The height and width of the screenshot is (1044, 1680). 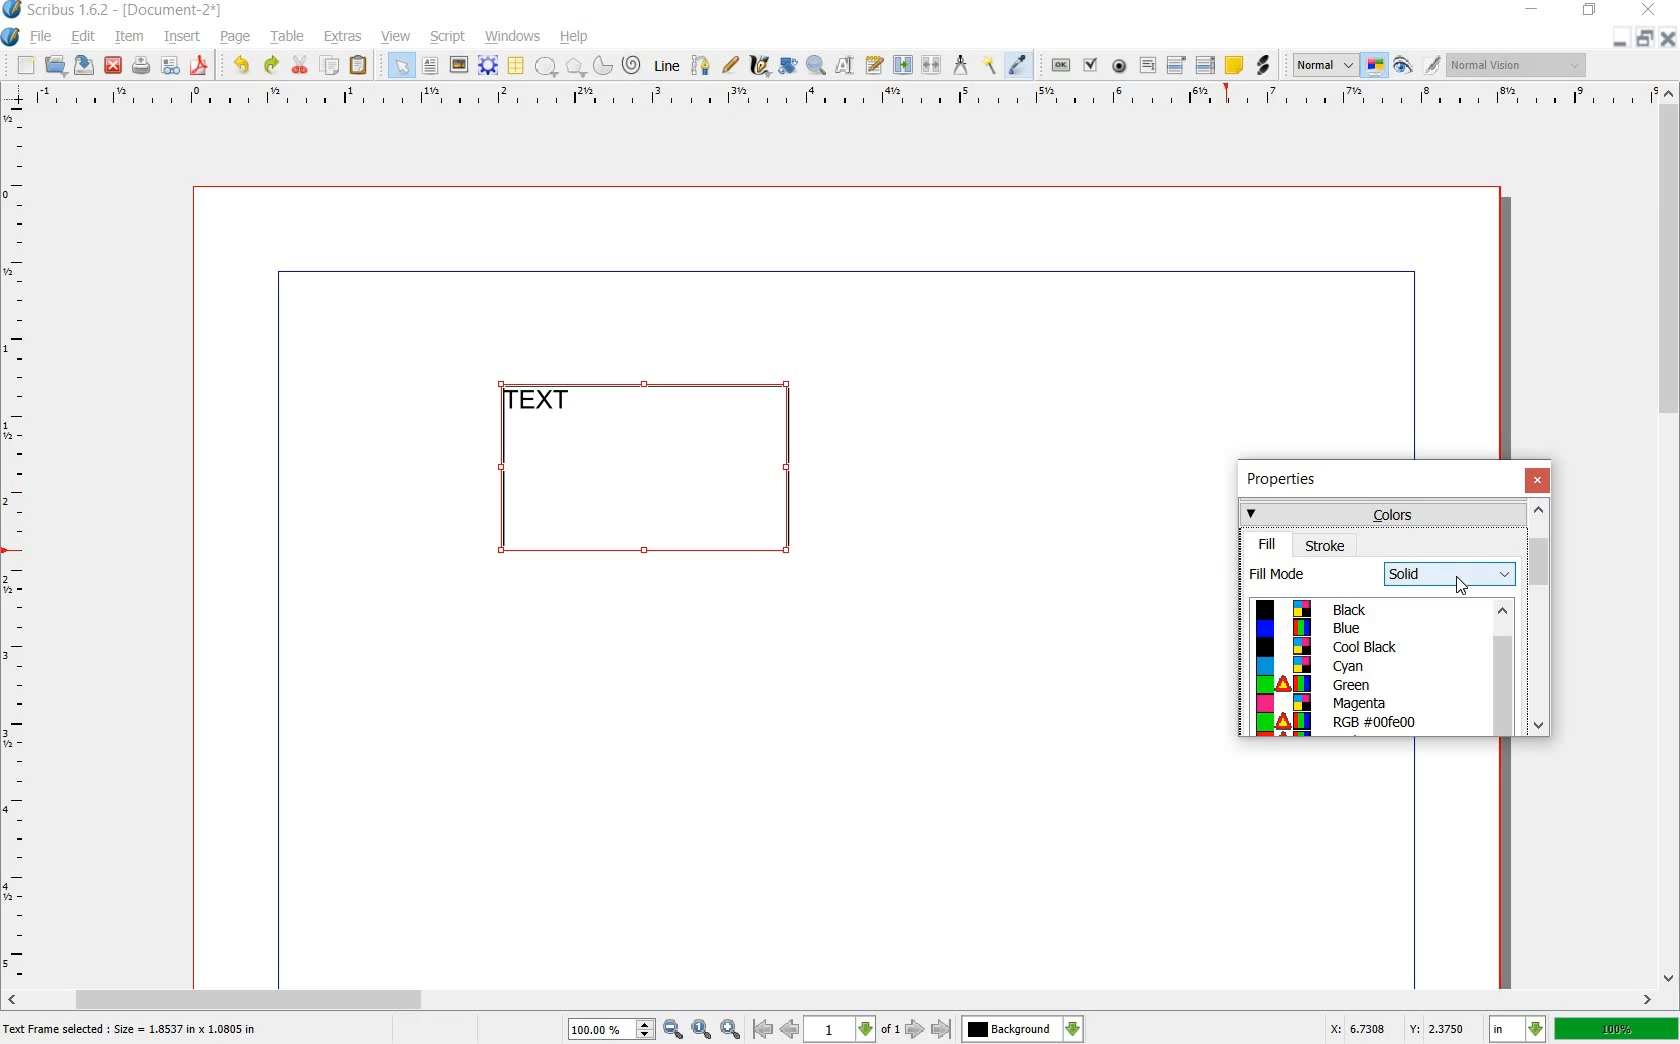 I want to click on scribus 1.6.2 - [document-2*], so click(x=132, y=11).